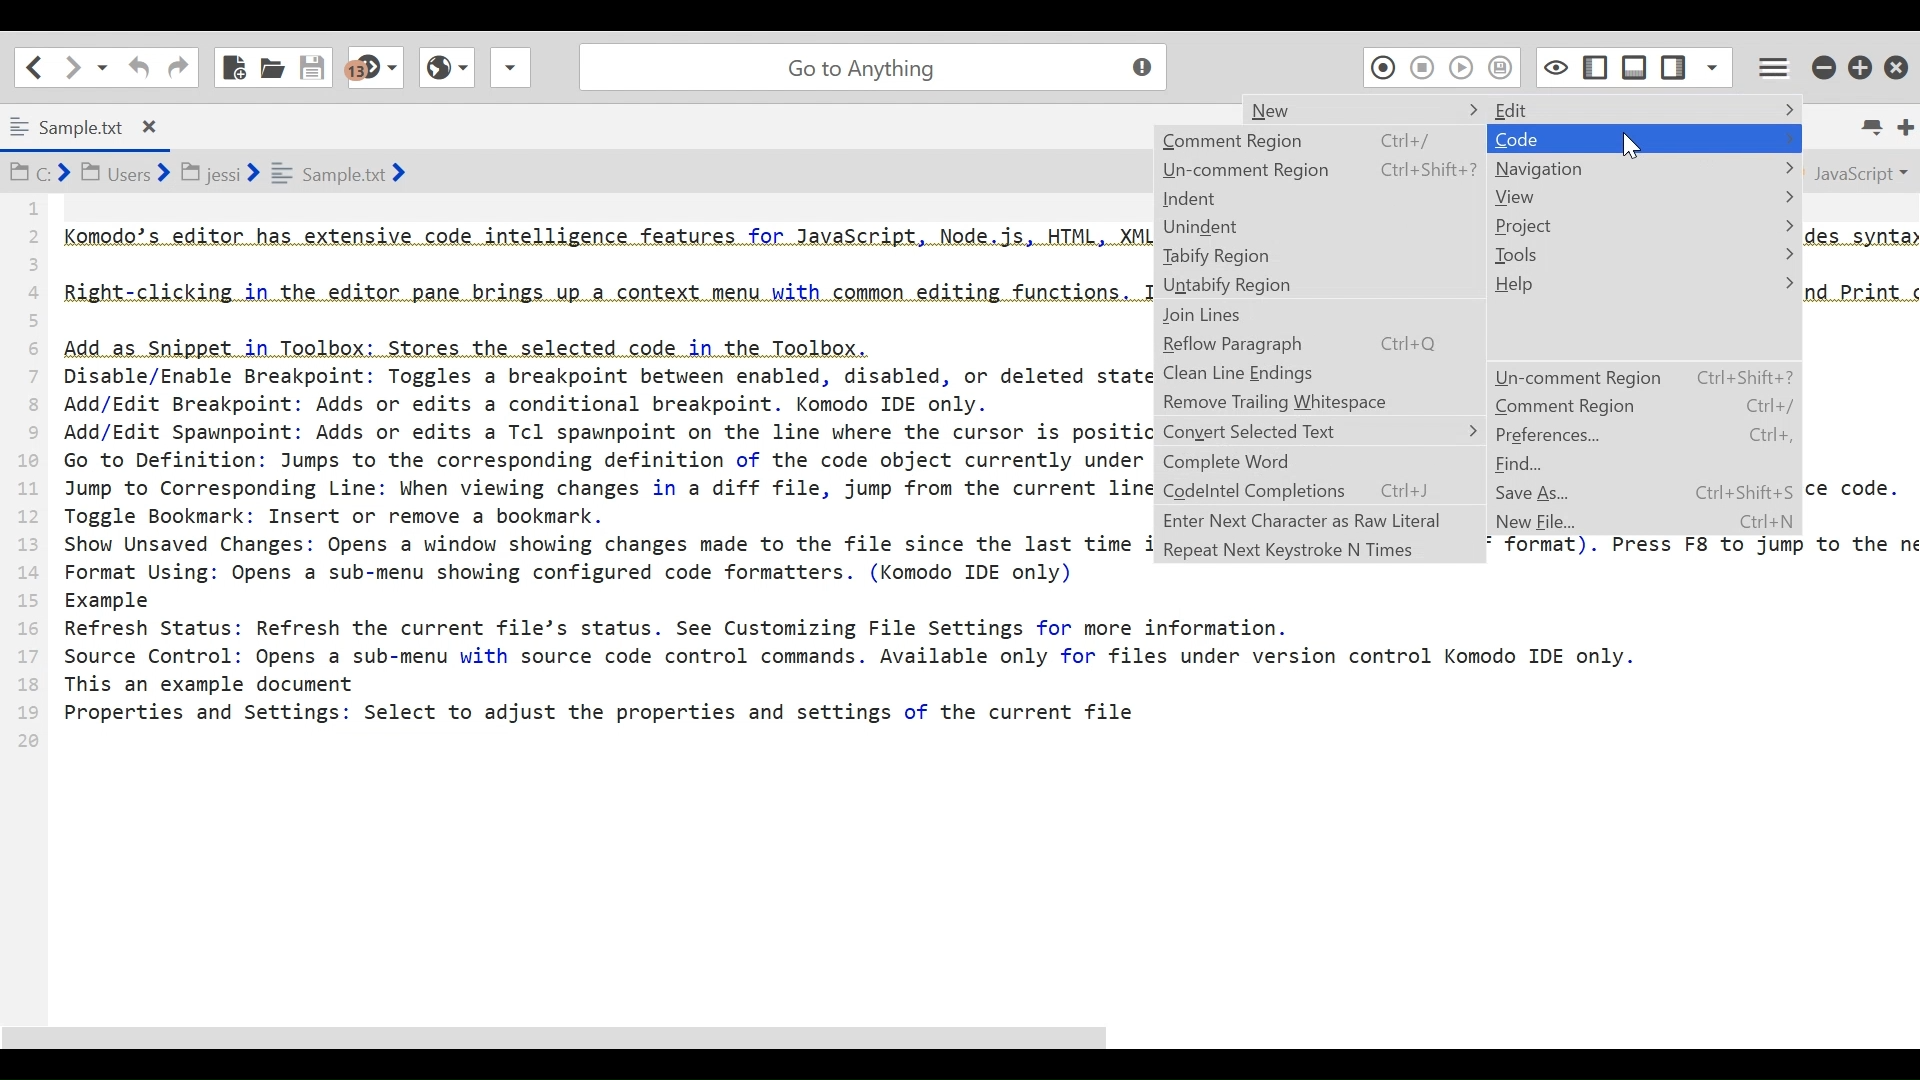 The width and height of the screenshot is (1920, 1080). I want to click on , so click(1640, 111).